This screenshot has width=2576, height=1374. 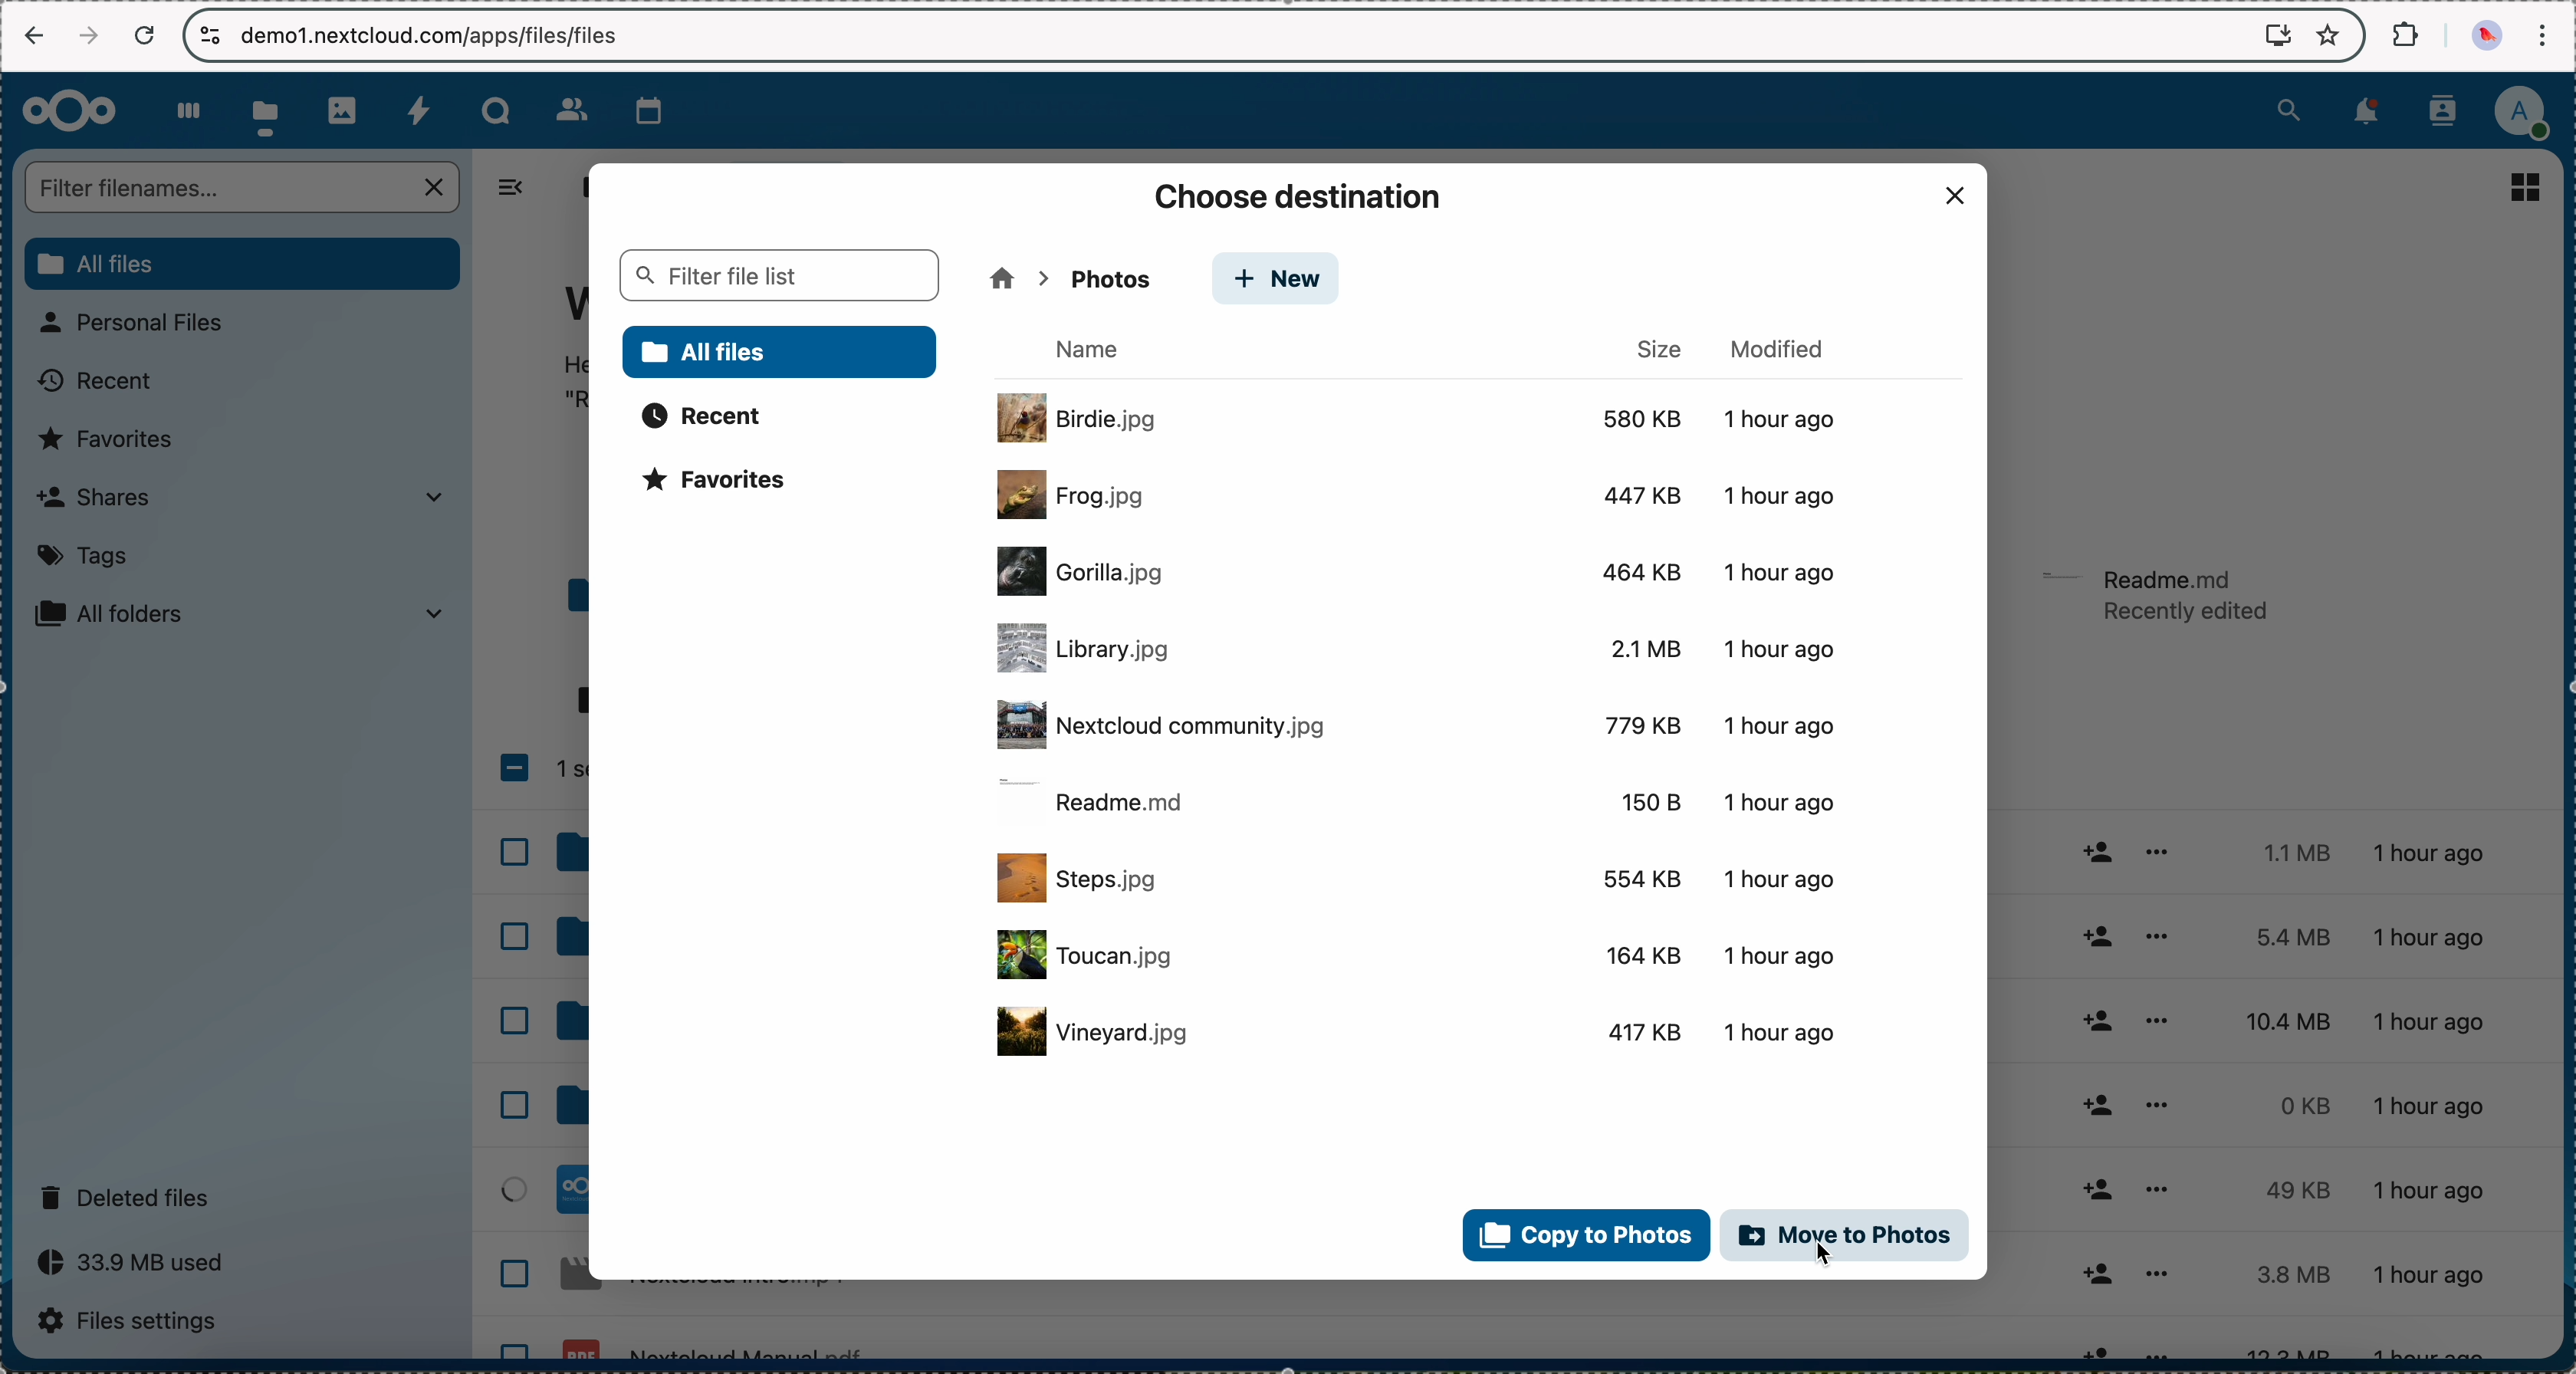 What do you see at coordinates (185, 108) in the screenshot?
I see `dashboard` at bounding box center [185, 108].